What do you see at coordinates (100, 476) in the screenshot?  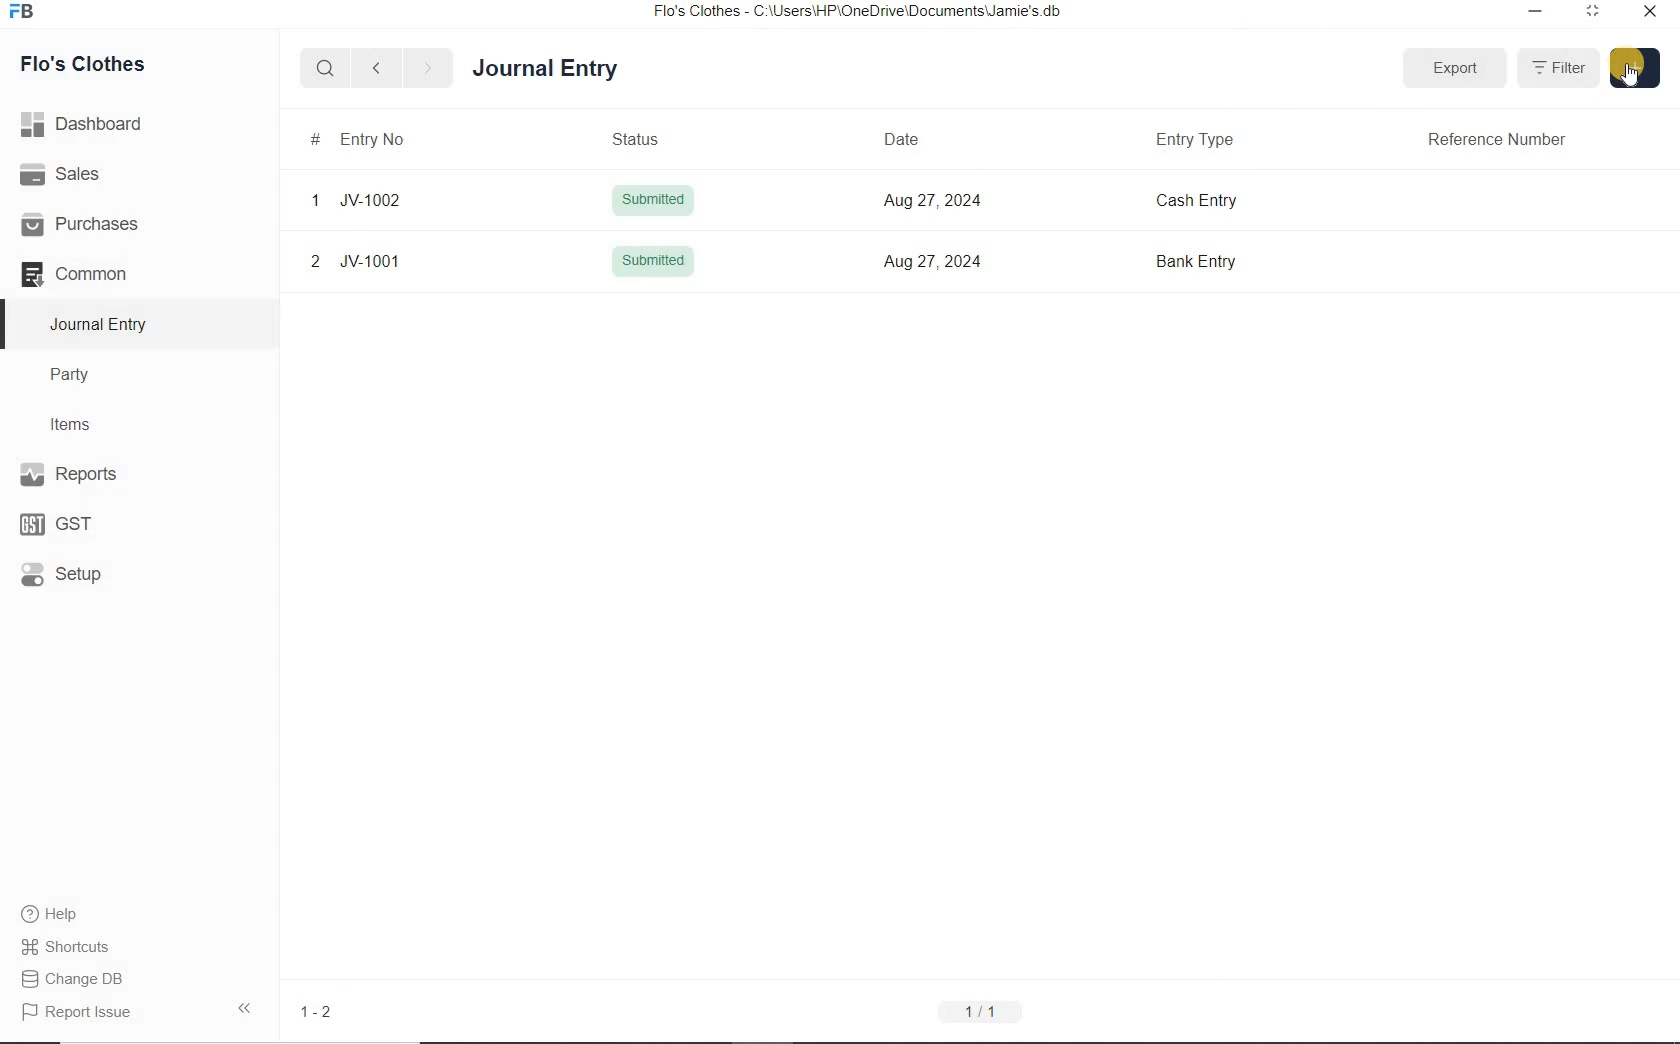 I see `Reports` at bounding box center [100, 476].